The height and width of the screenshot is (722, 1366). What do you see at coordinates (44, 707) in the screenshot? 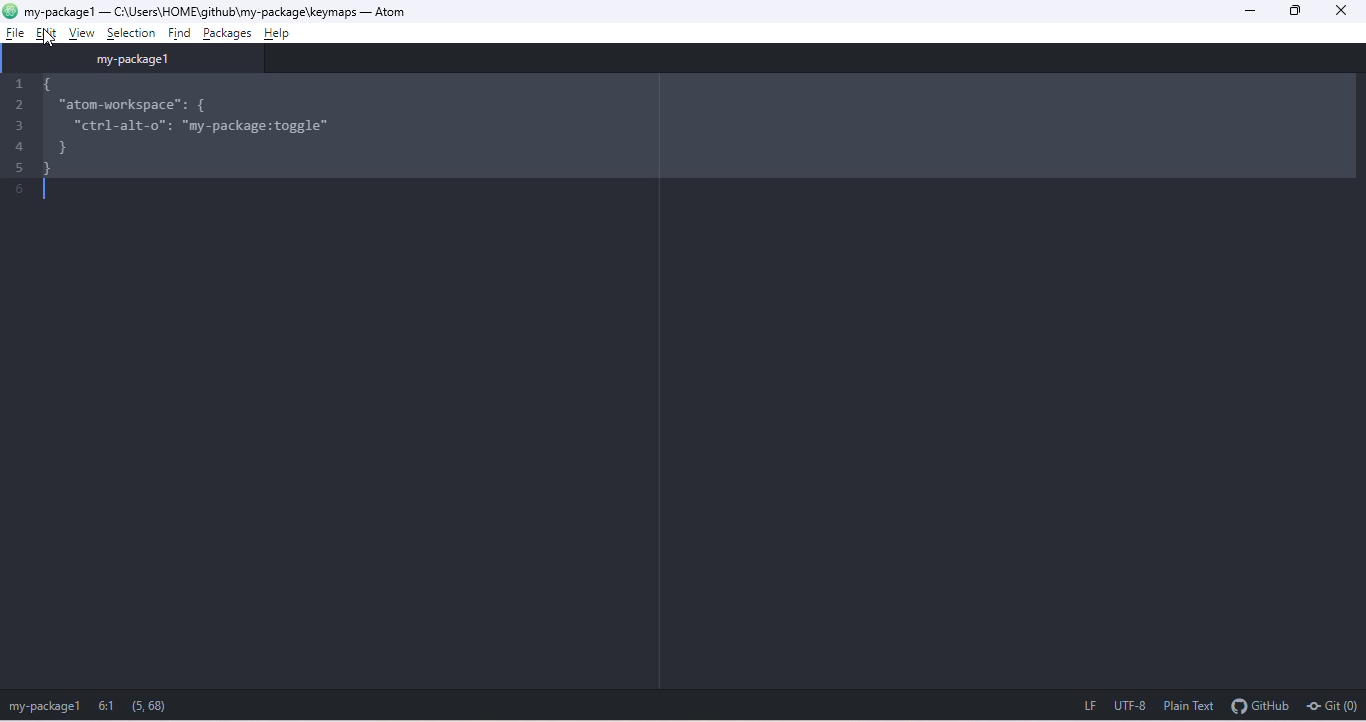
I see `my package1` at bounding box center [44, 707].